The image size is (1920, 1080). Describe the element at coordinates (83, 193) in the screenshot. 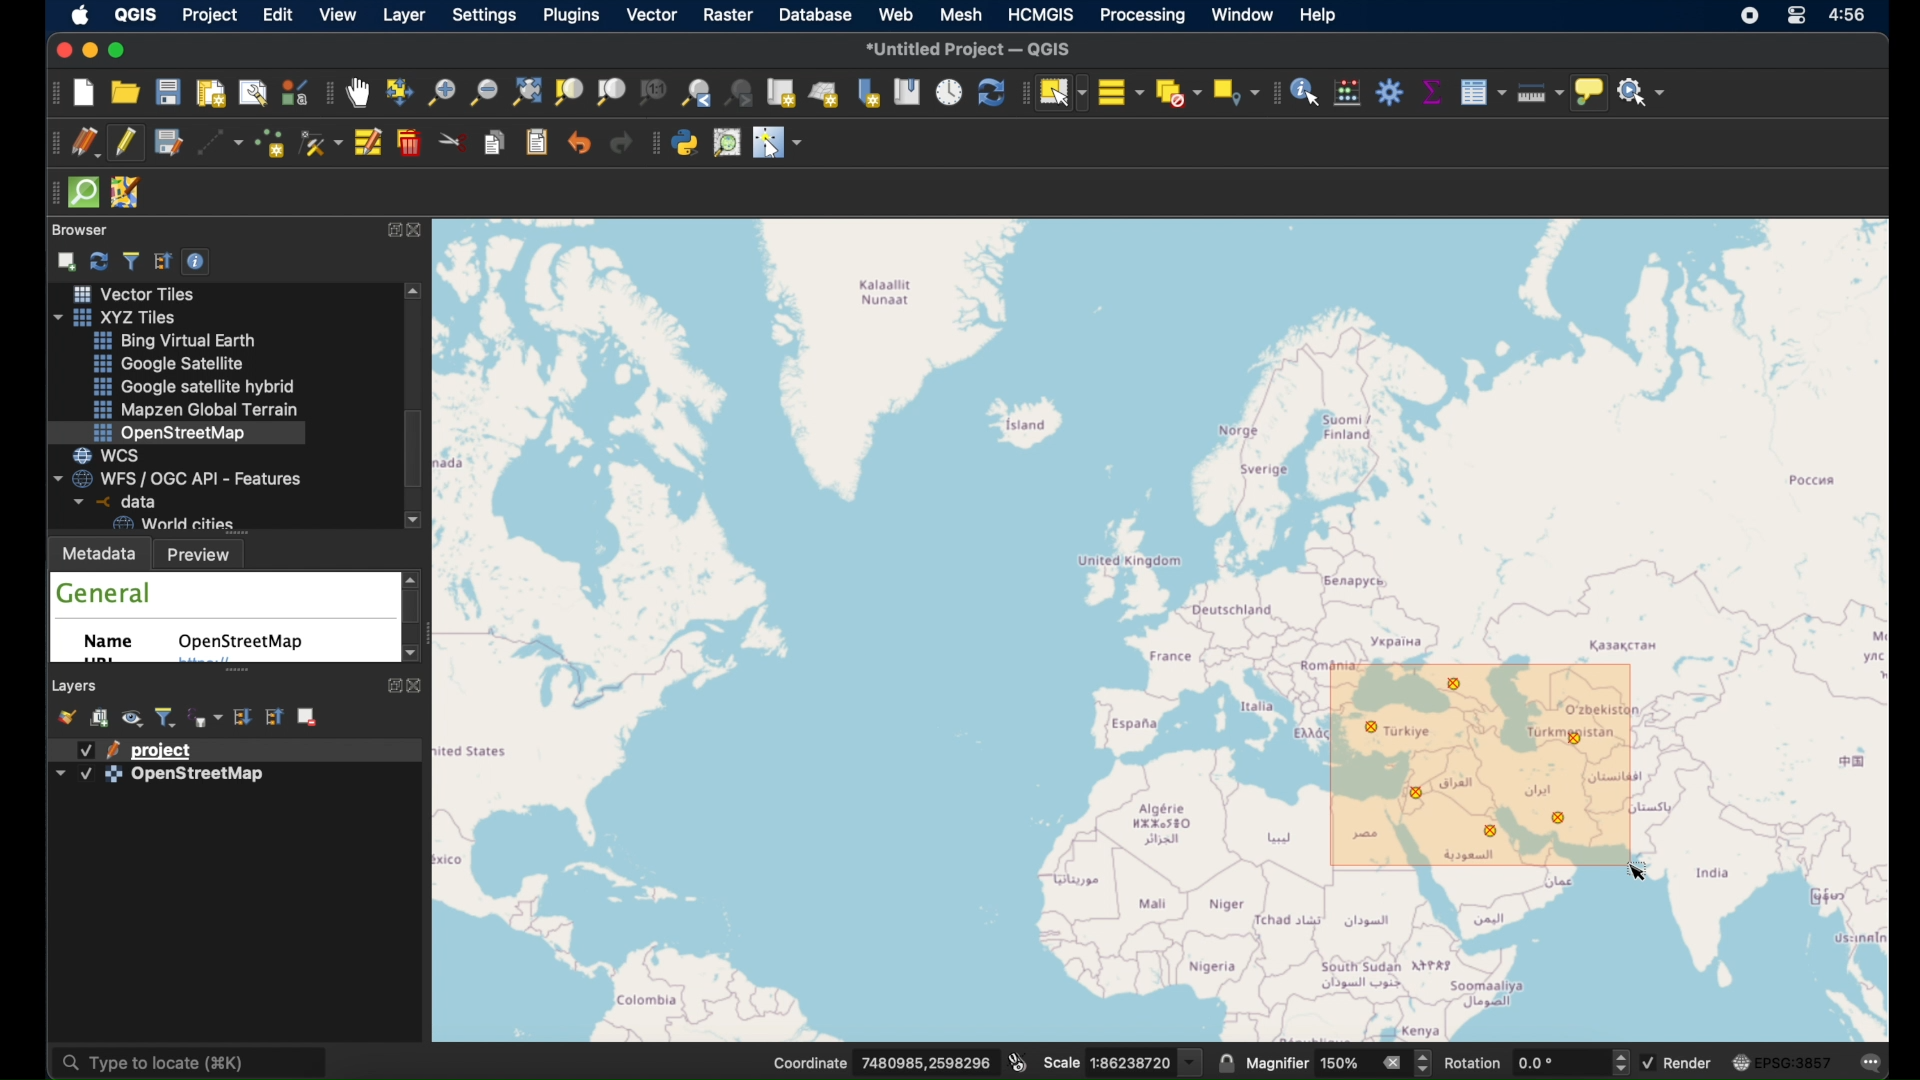

I see `quick osm` at that location.